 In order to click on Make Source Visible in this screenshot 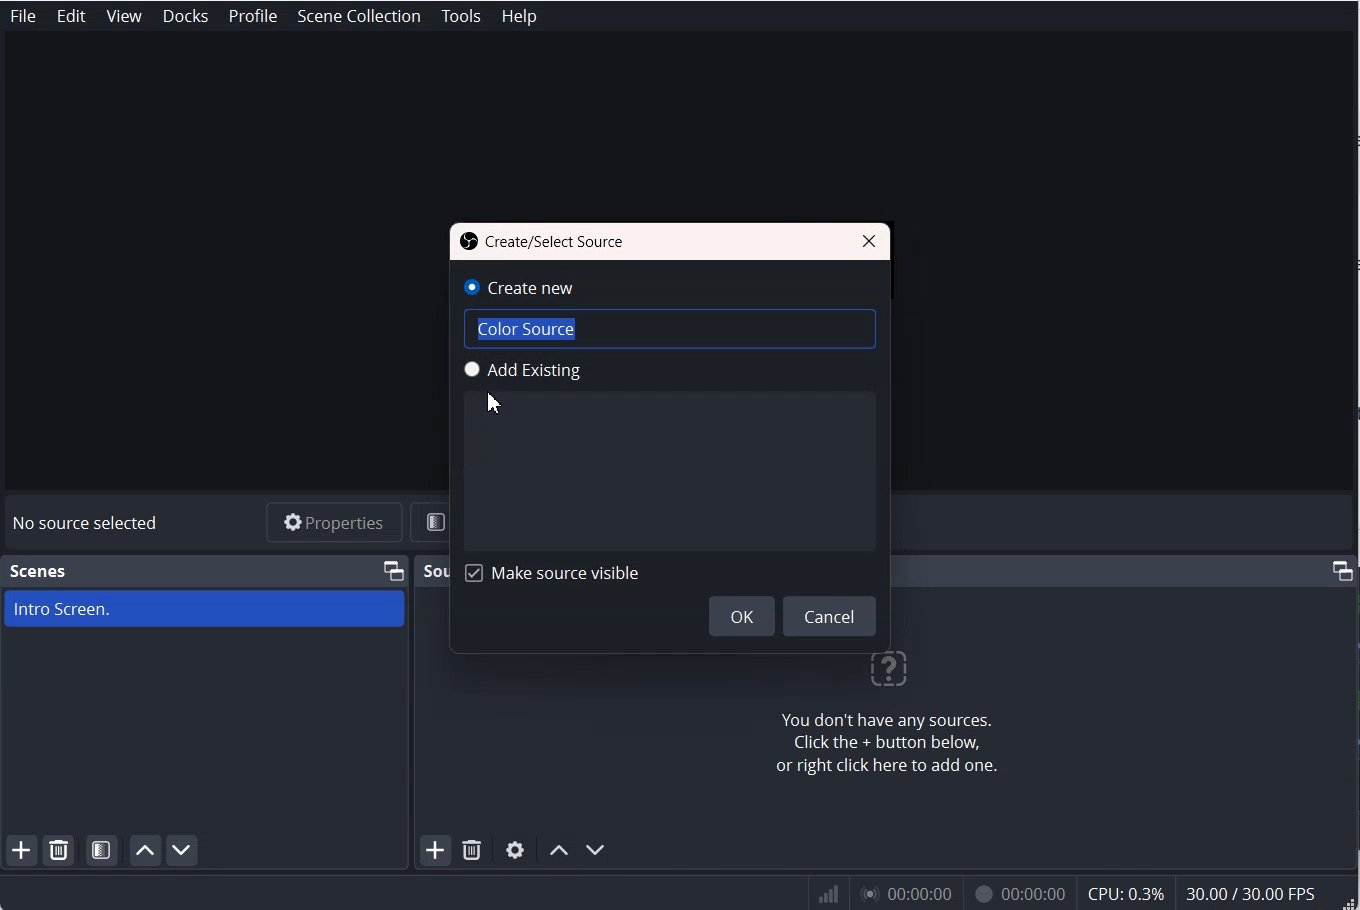, I will do `click(551, 572)`.